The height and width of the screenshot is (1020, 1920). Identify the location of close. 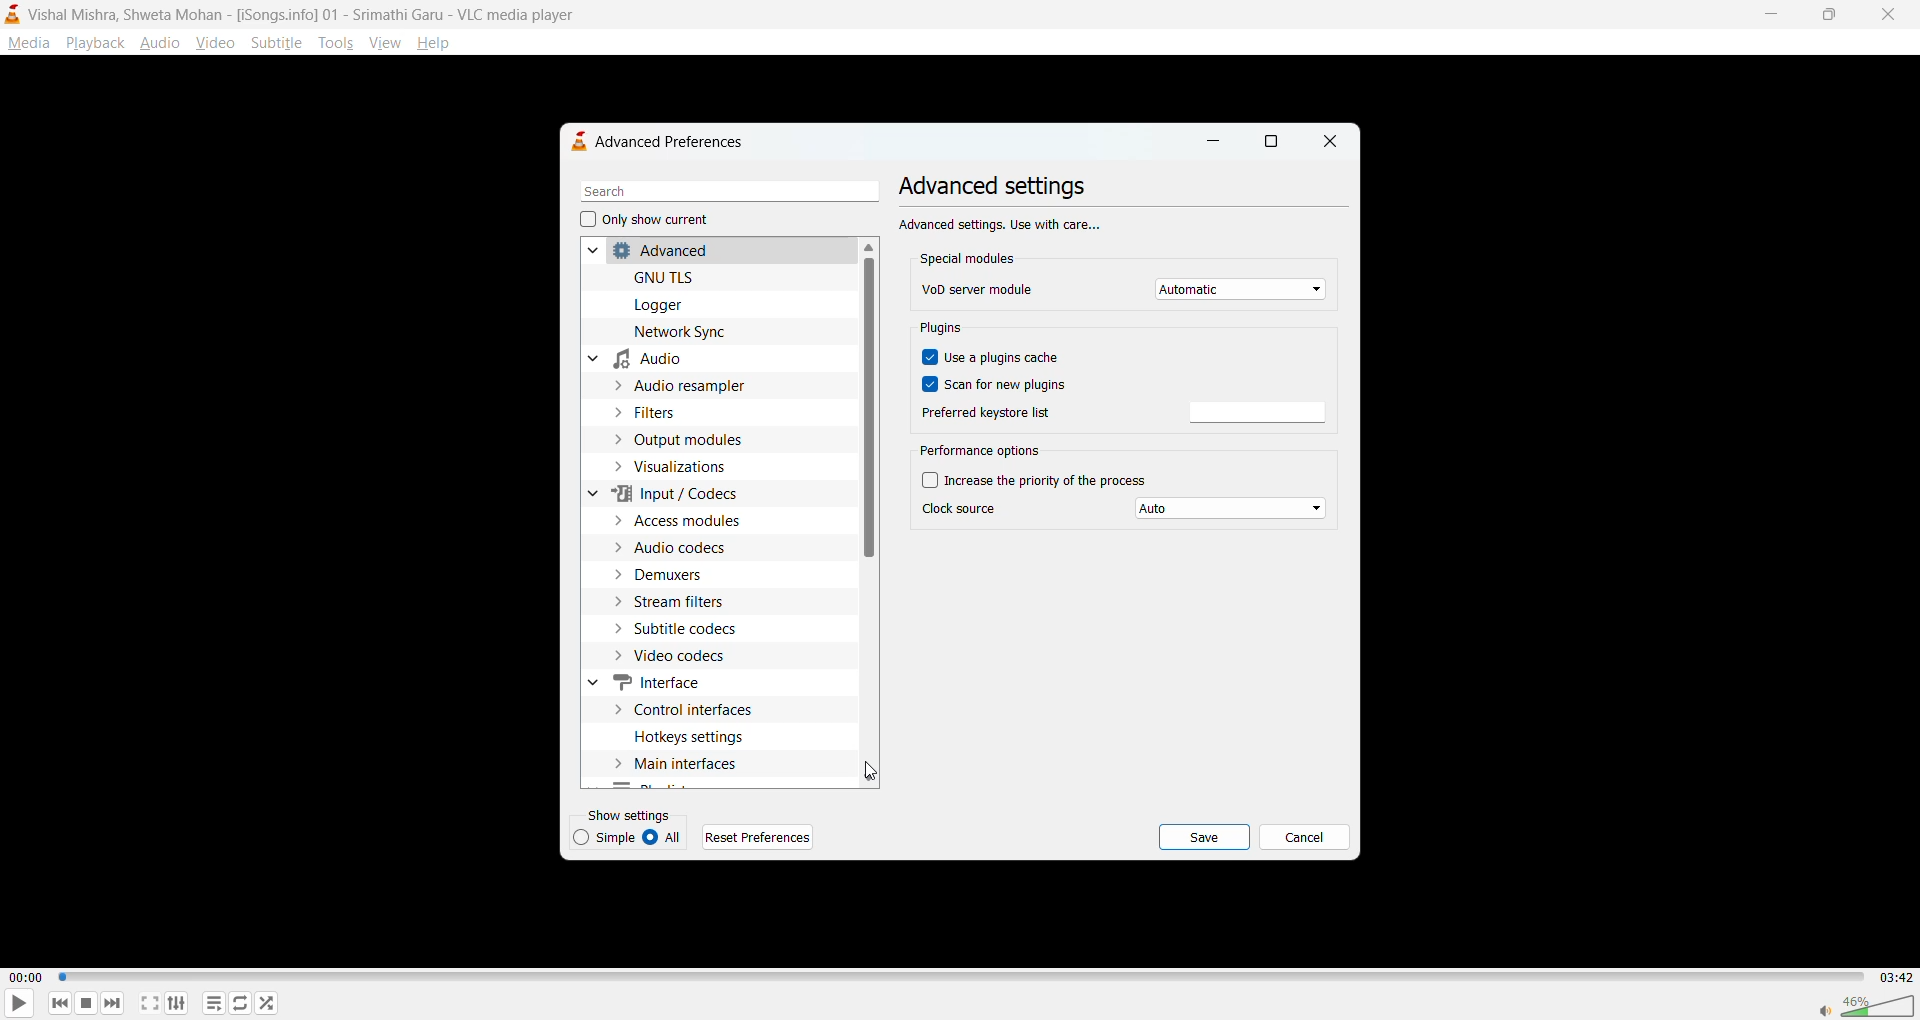
(1327, 142).